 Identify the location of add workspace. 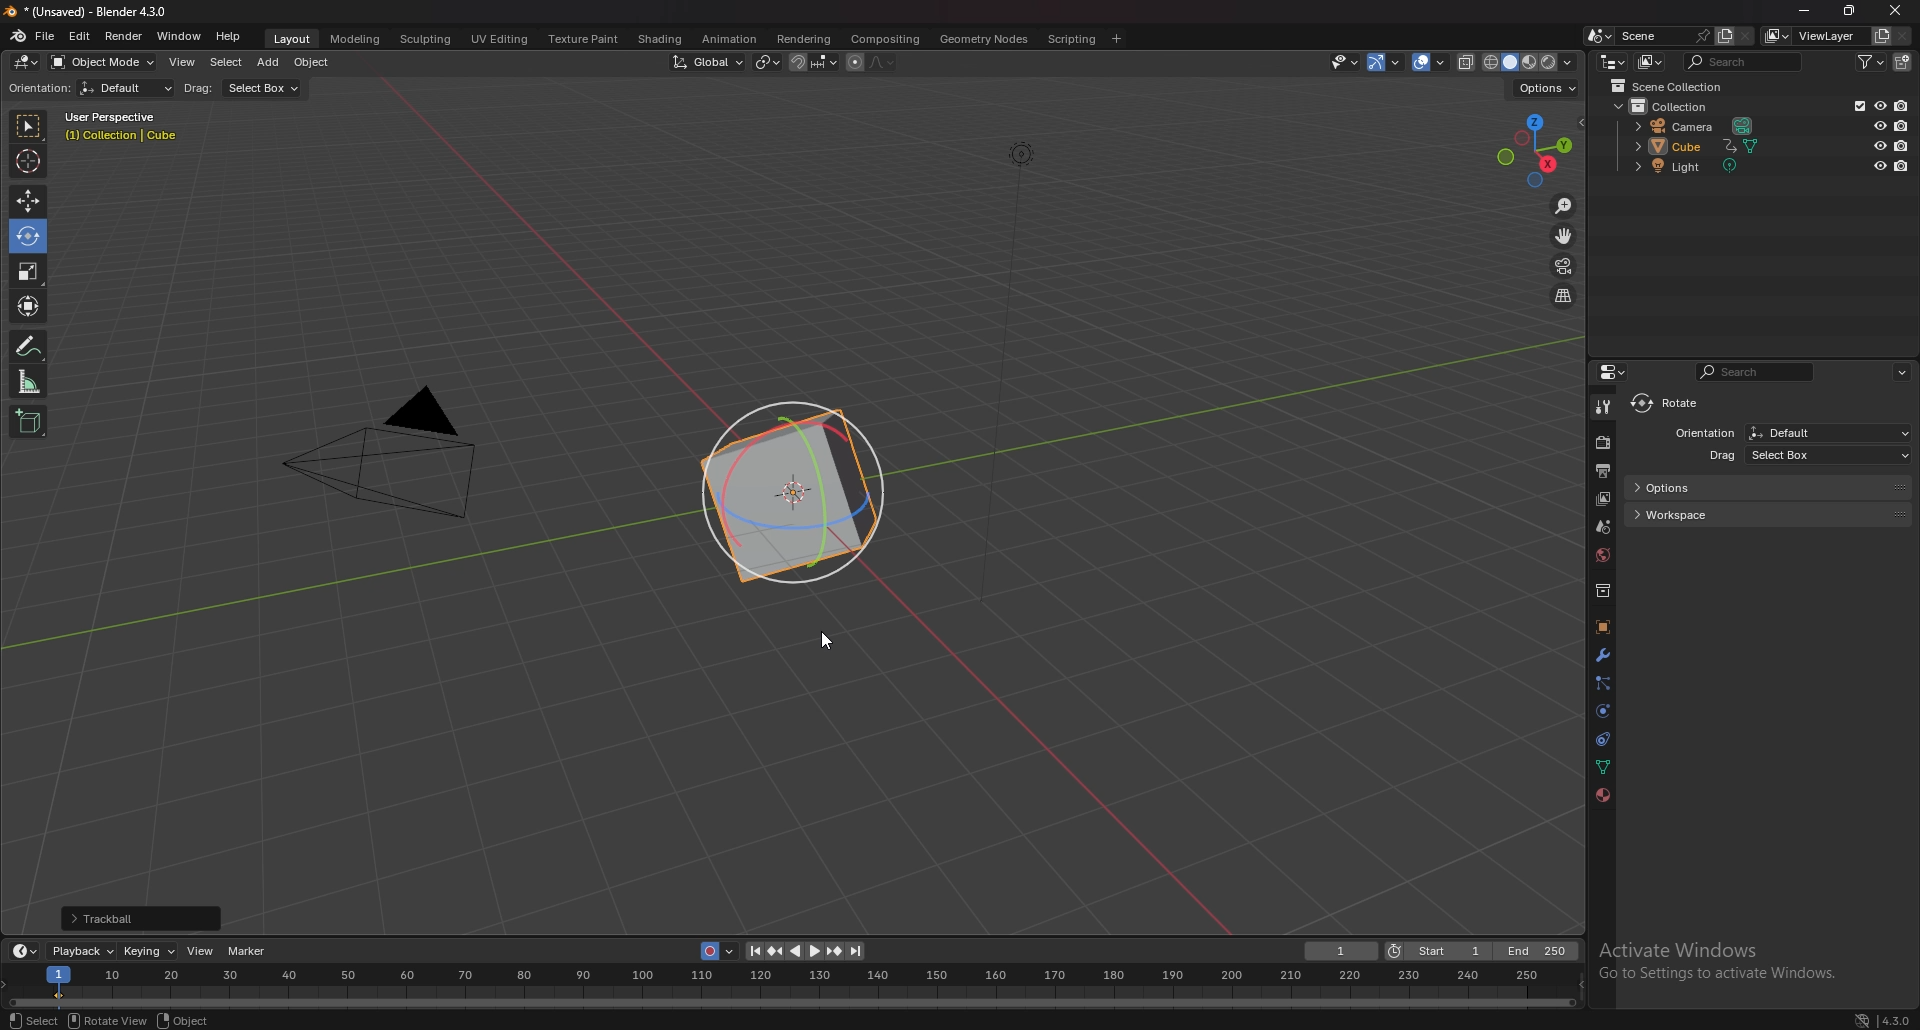
(1118, 38).